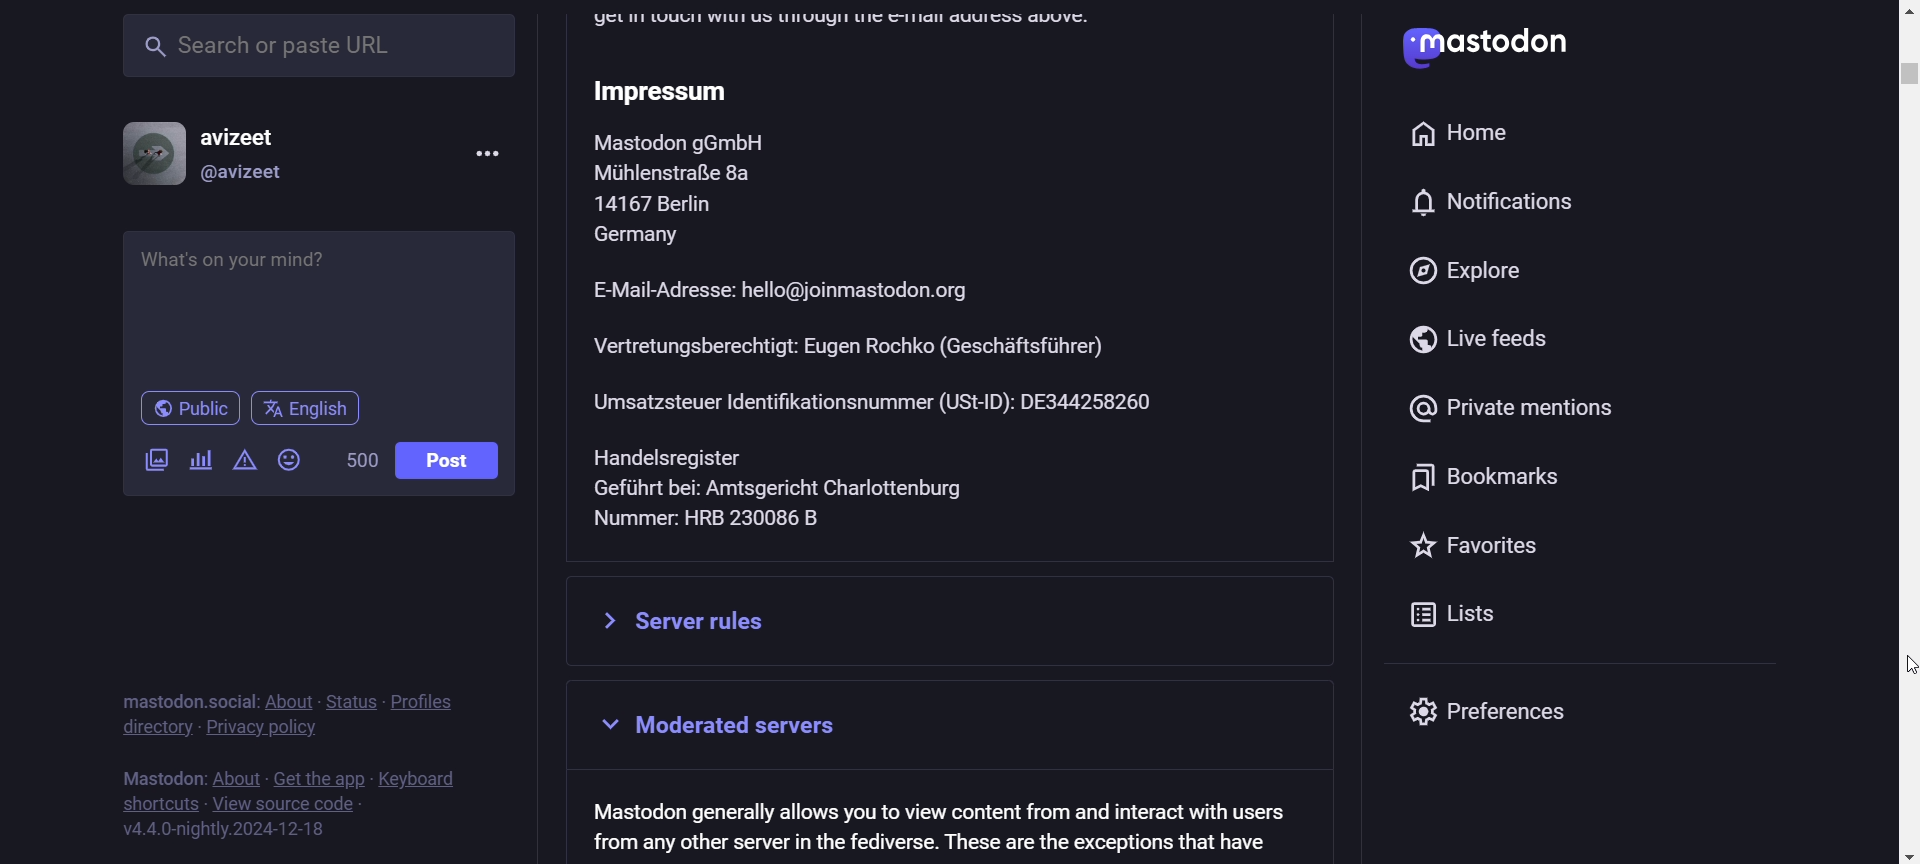 The image size is (1920, 864). I want to click on privacy policy, so click(264, 732).